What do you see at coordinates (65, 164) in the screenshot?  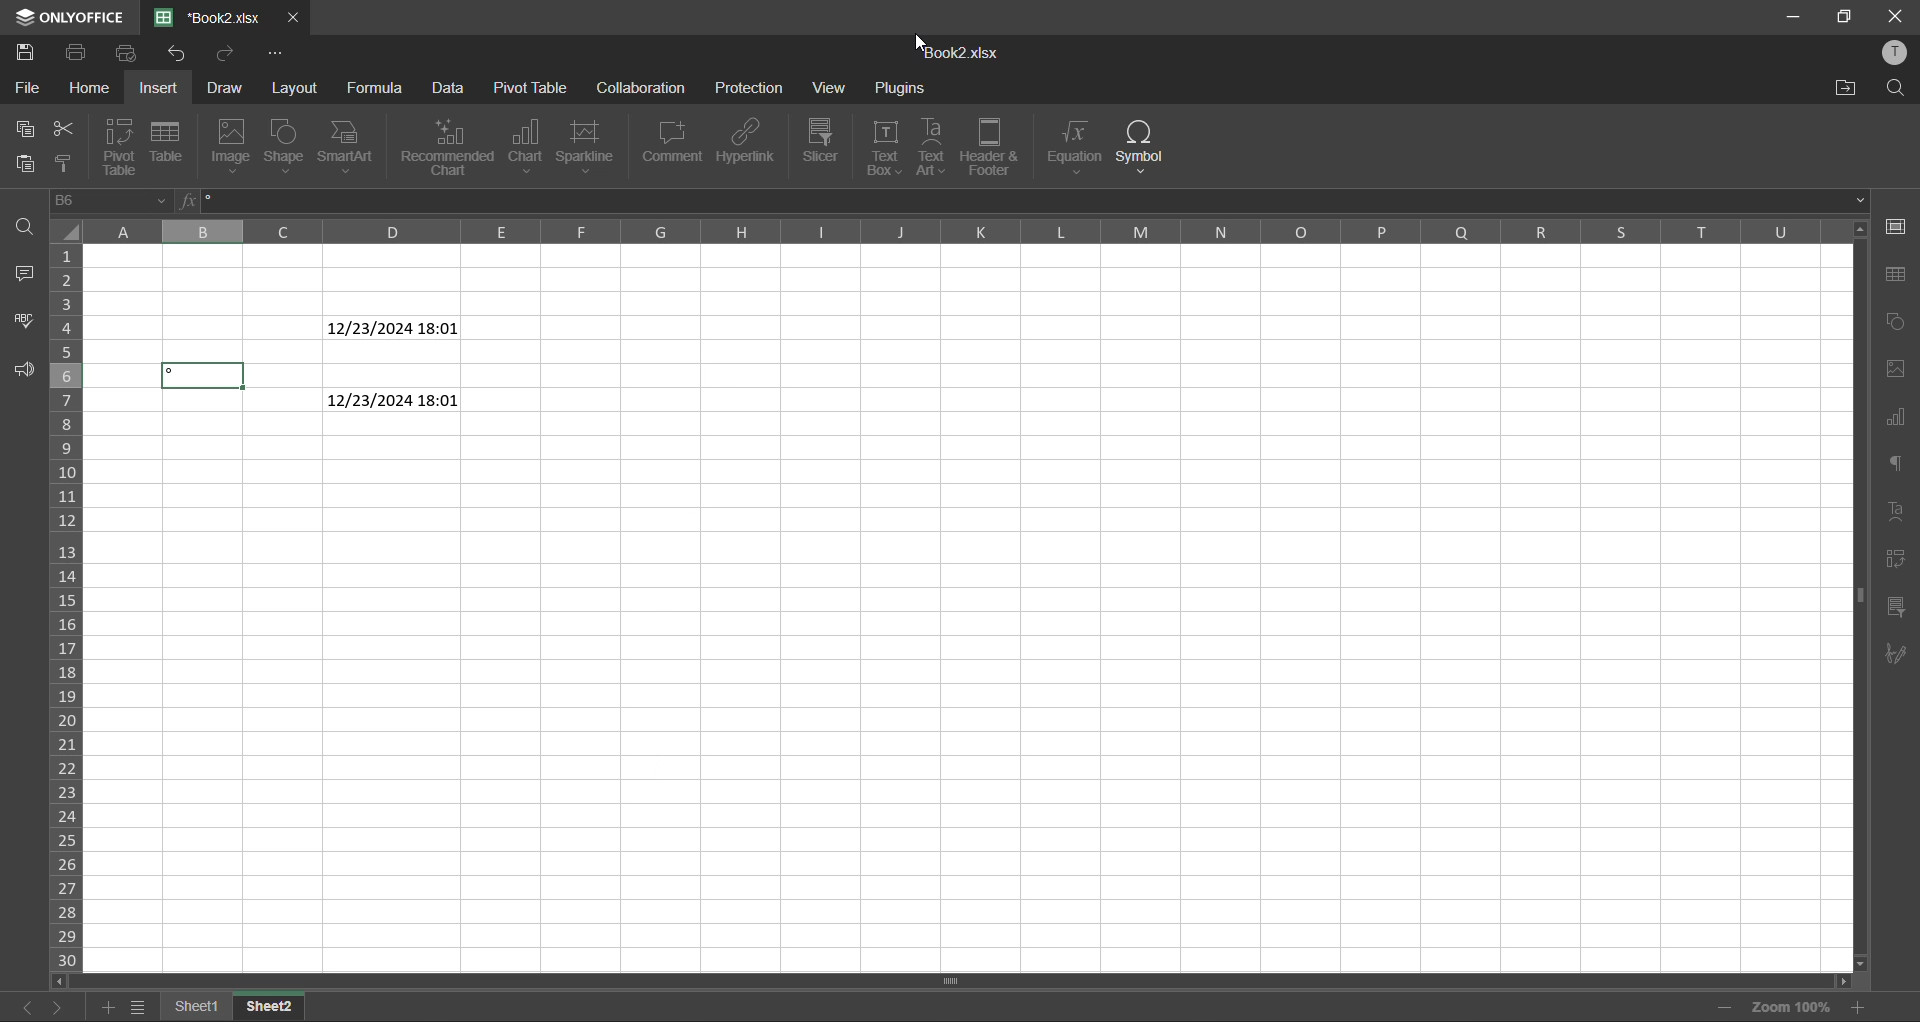 I see `copy style` at bounding box center [65, 164].